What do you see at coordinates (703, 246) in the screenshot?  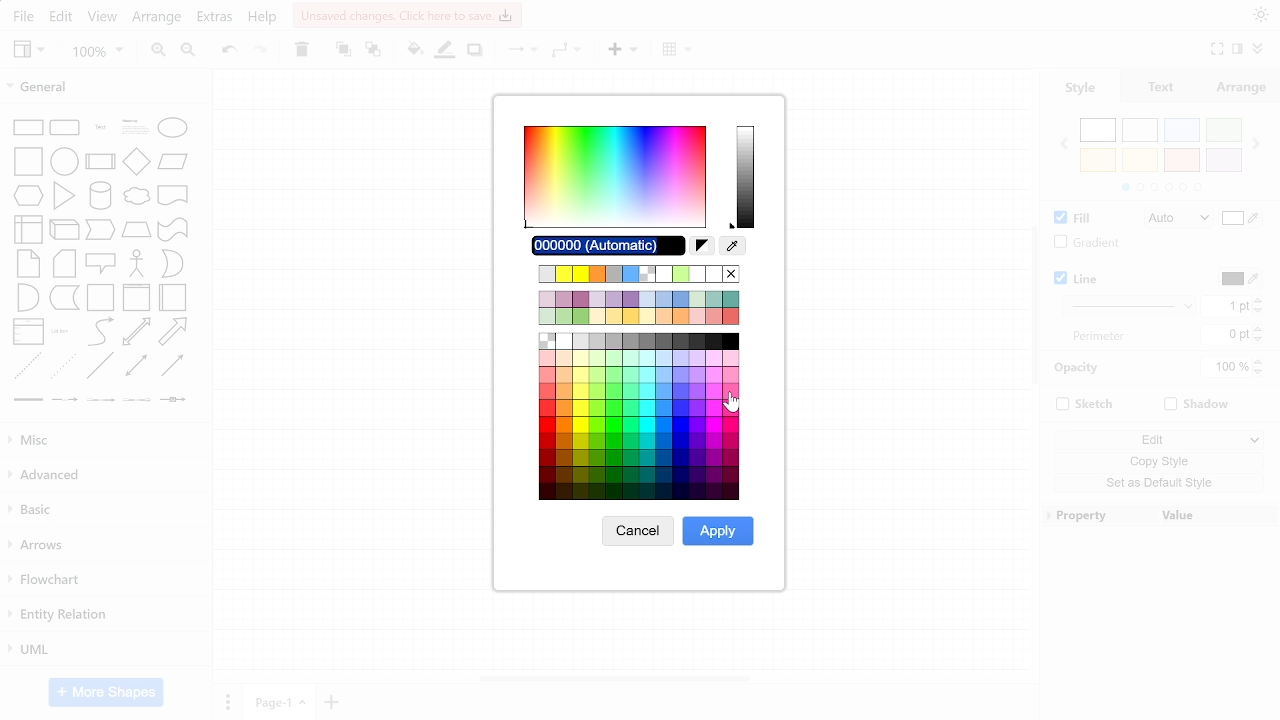 I see `Reset color` at bounding box center [703, 246].